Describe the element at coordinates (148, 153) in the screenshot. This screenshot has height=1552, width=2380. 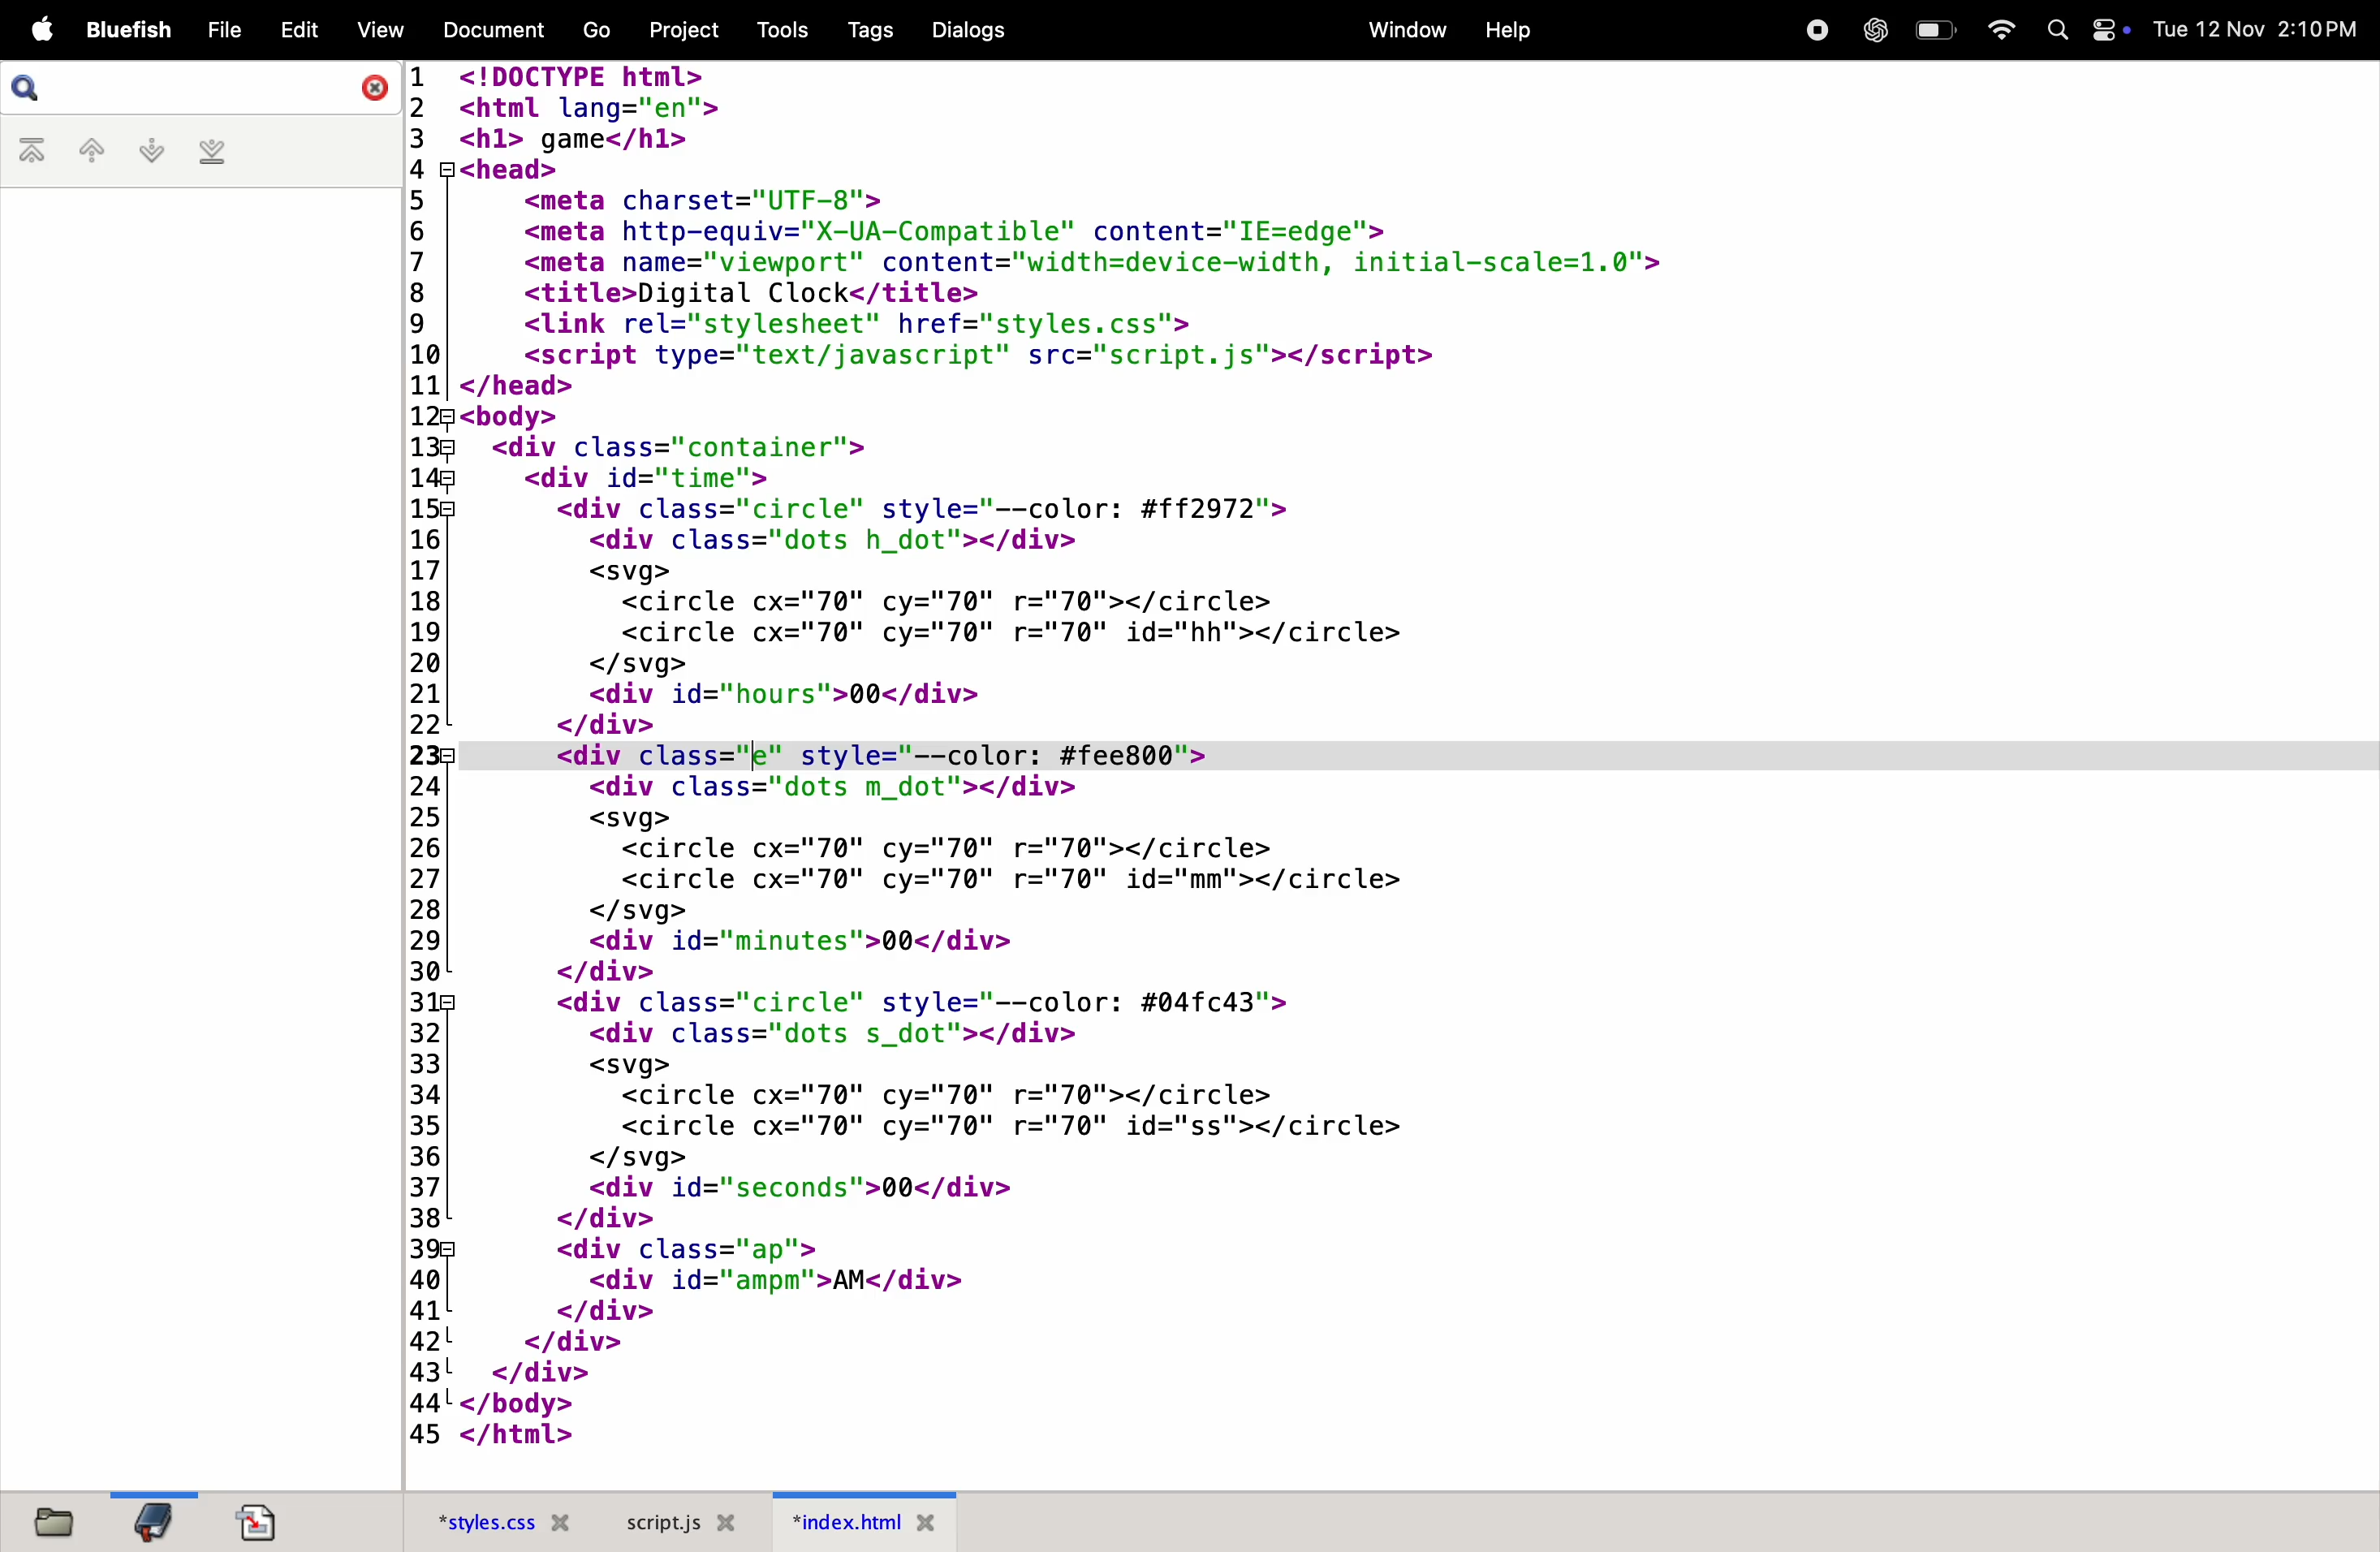
I see `nextbookmark` at that location.